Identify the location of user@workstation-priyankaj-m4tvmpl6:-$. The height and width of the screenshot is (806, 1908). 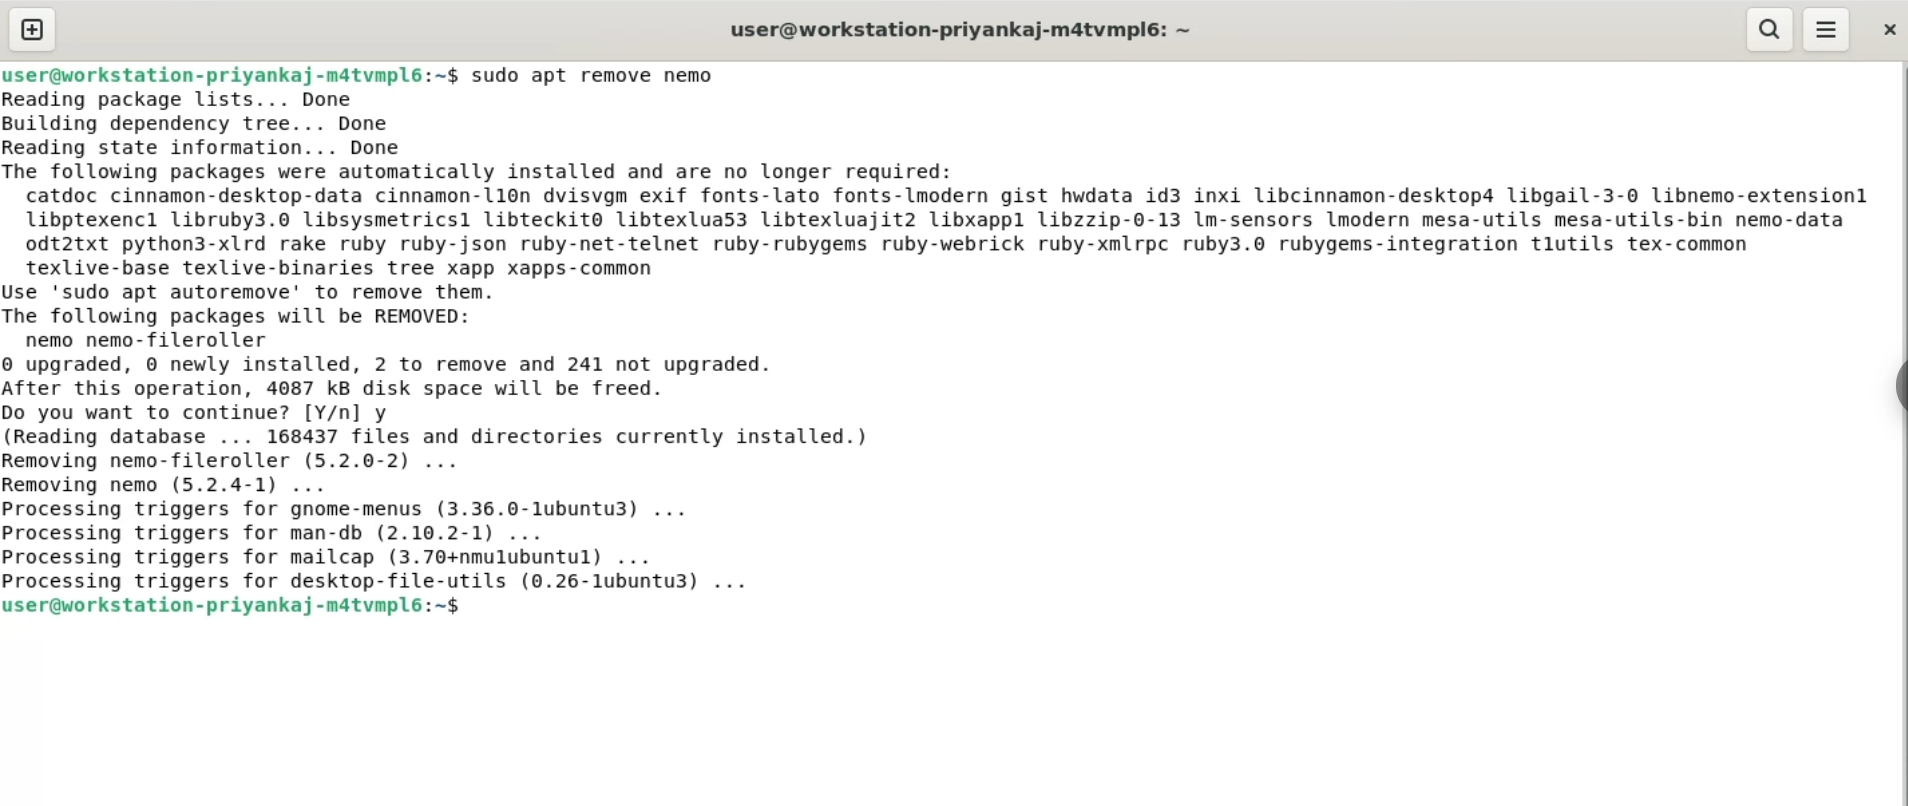
(229, 71).